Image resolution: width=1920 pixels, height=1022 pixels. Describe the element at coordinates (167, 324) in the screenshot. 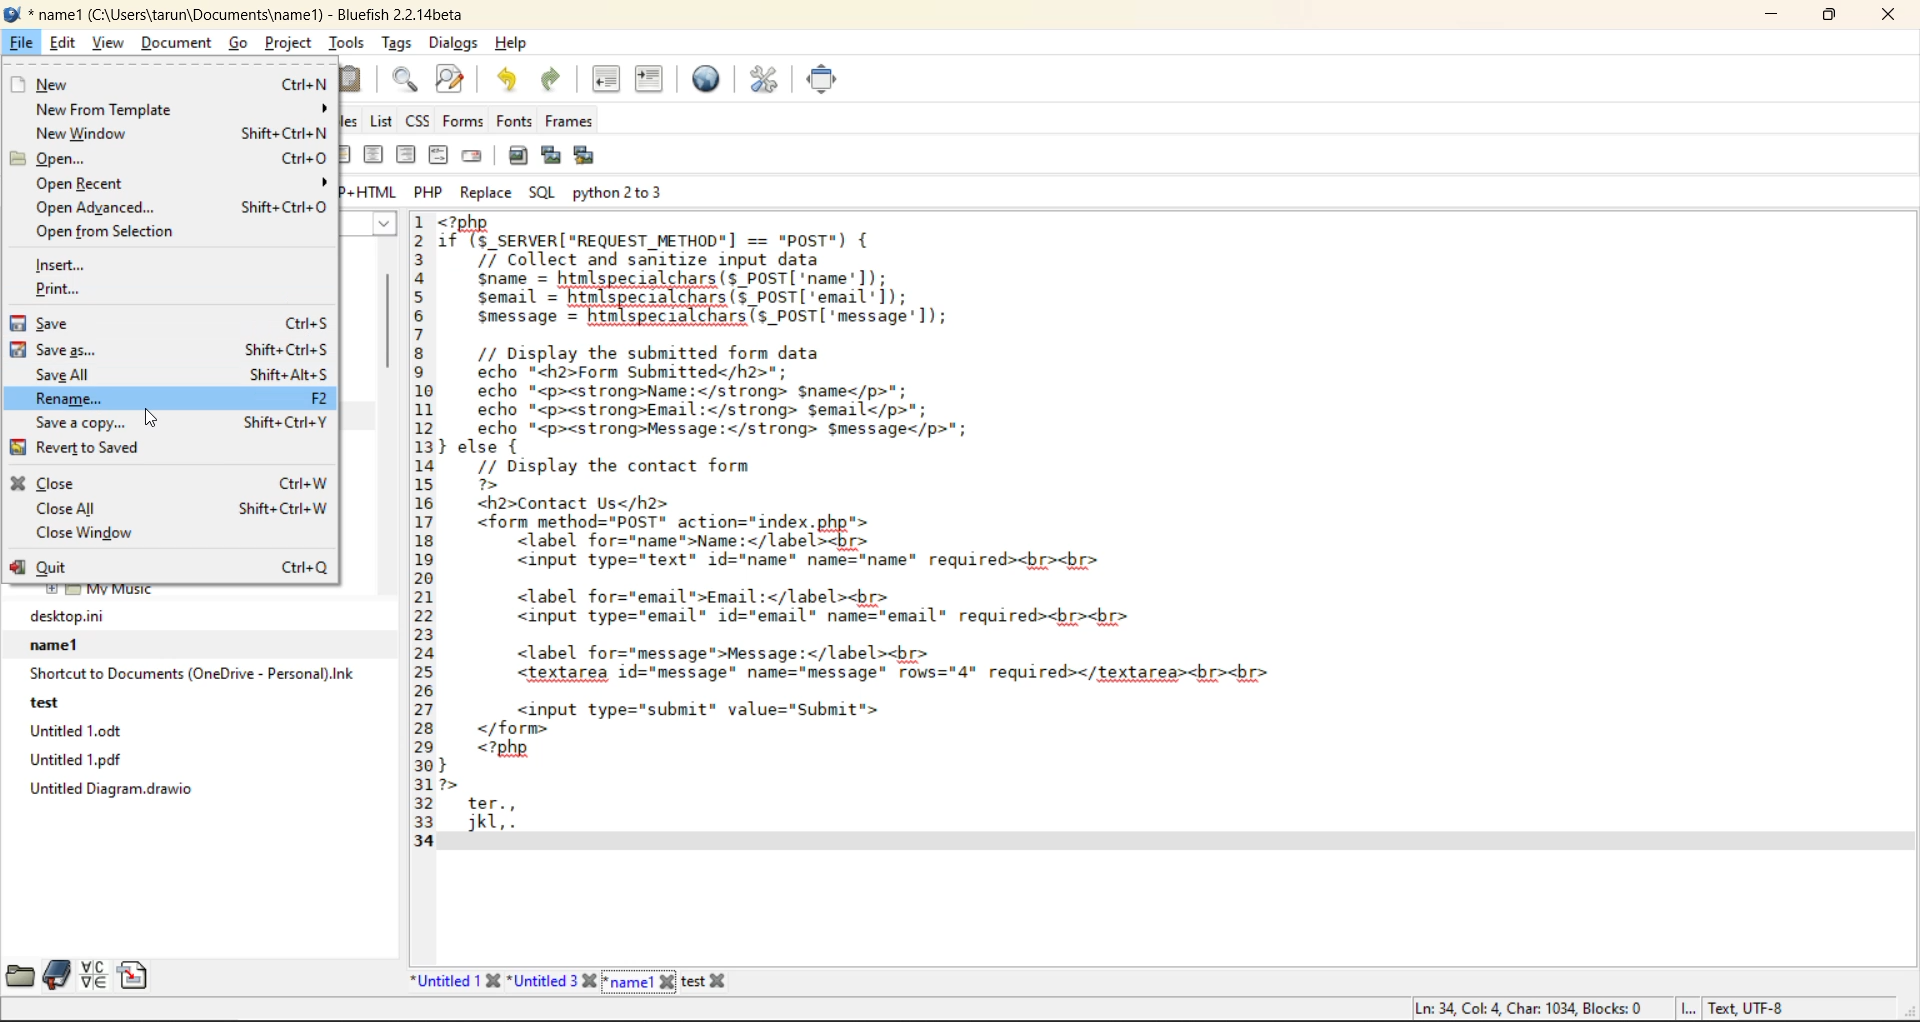

I see `save` at that location.